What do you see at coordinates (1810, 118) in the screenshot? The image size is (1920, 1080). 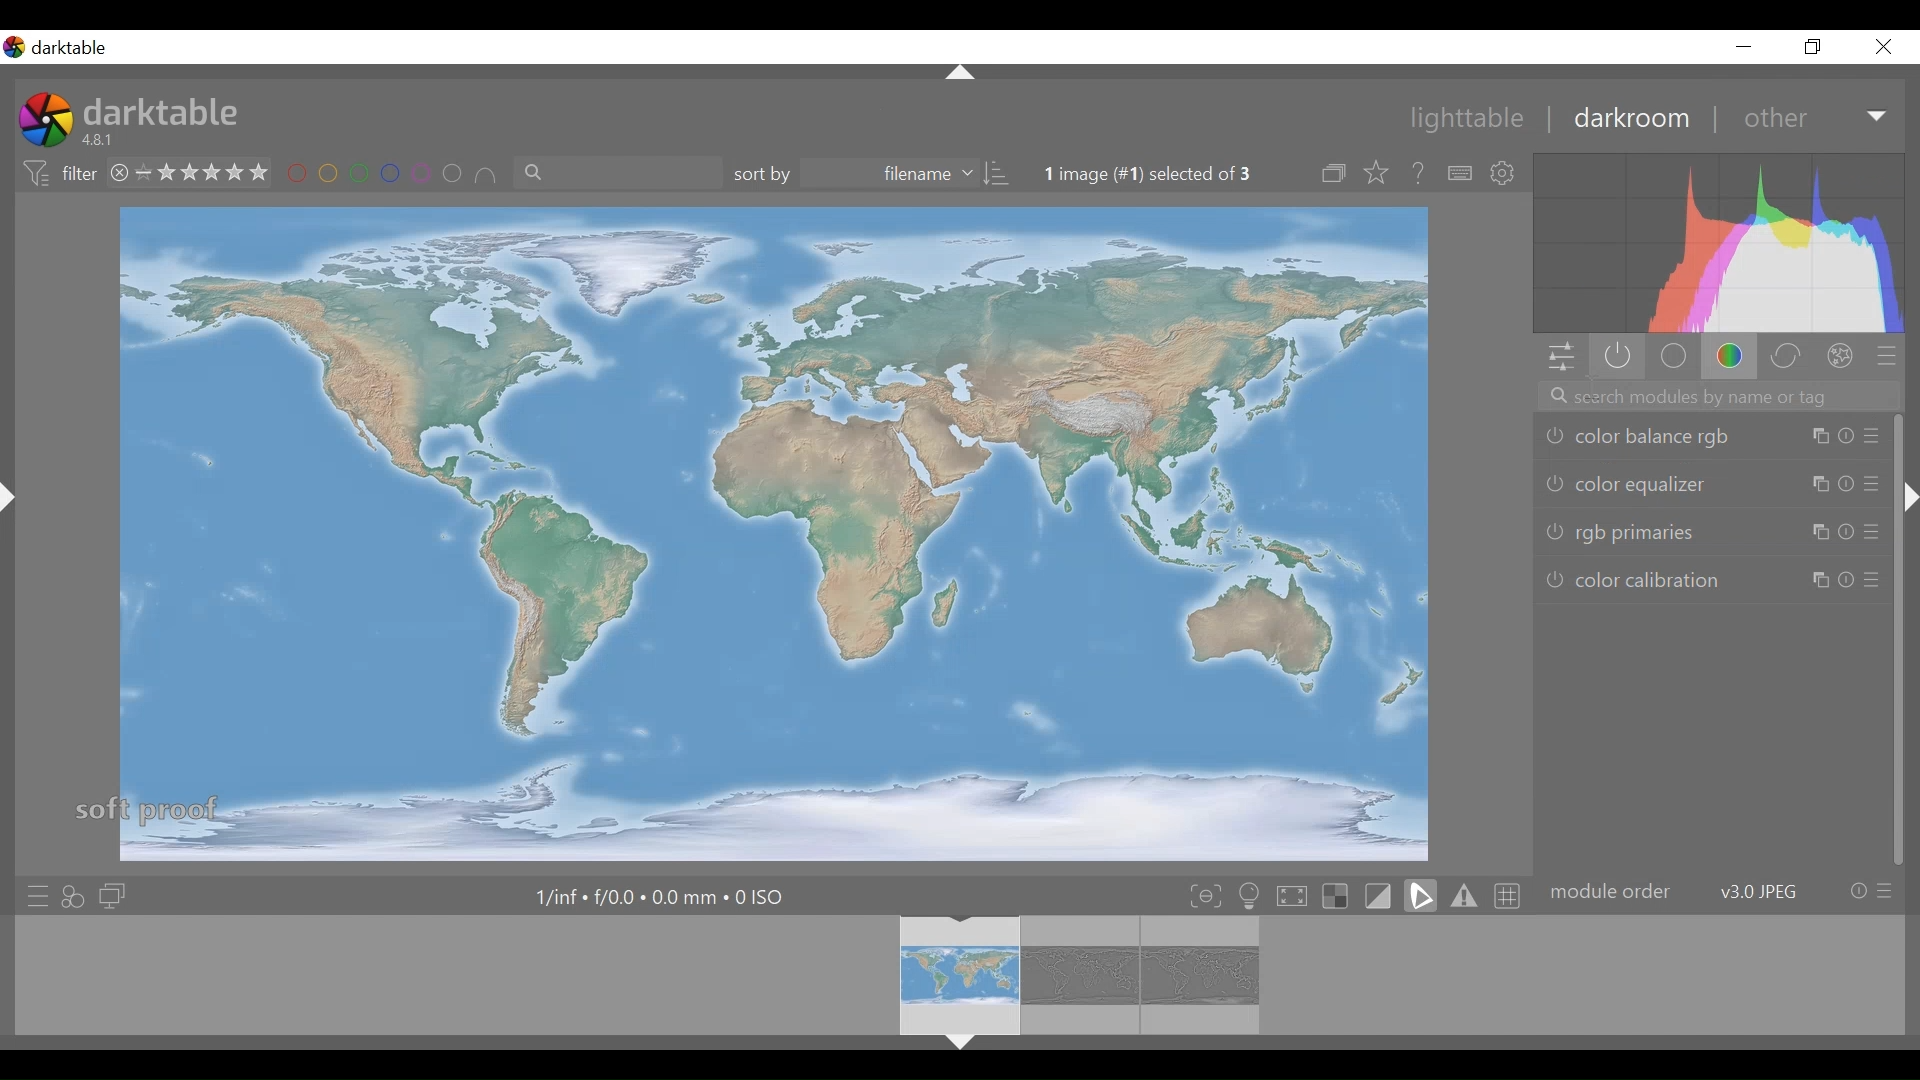 I see `other` at bounding box center [1810, 118].